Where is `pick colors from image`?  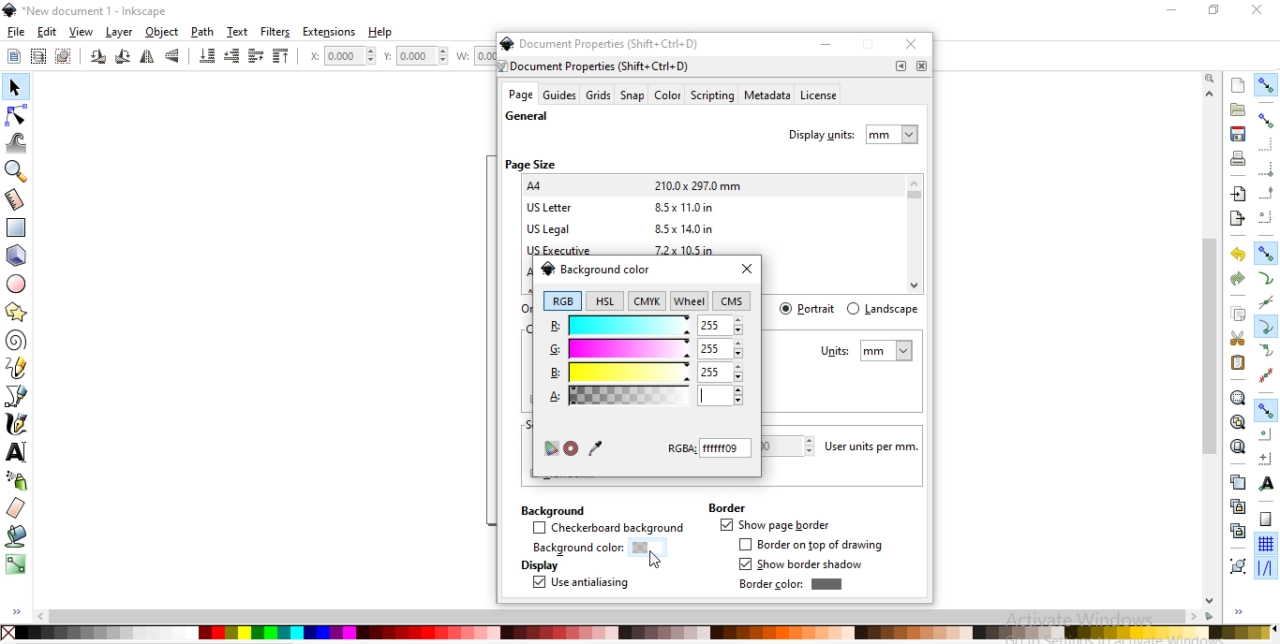 pick colors from image is located at coordinates (595, 447).